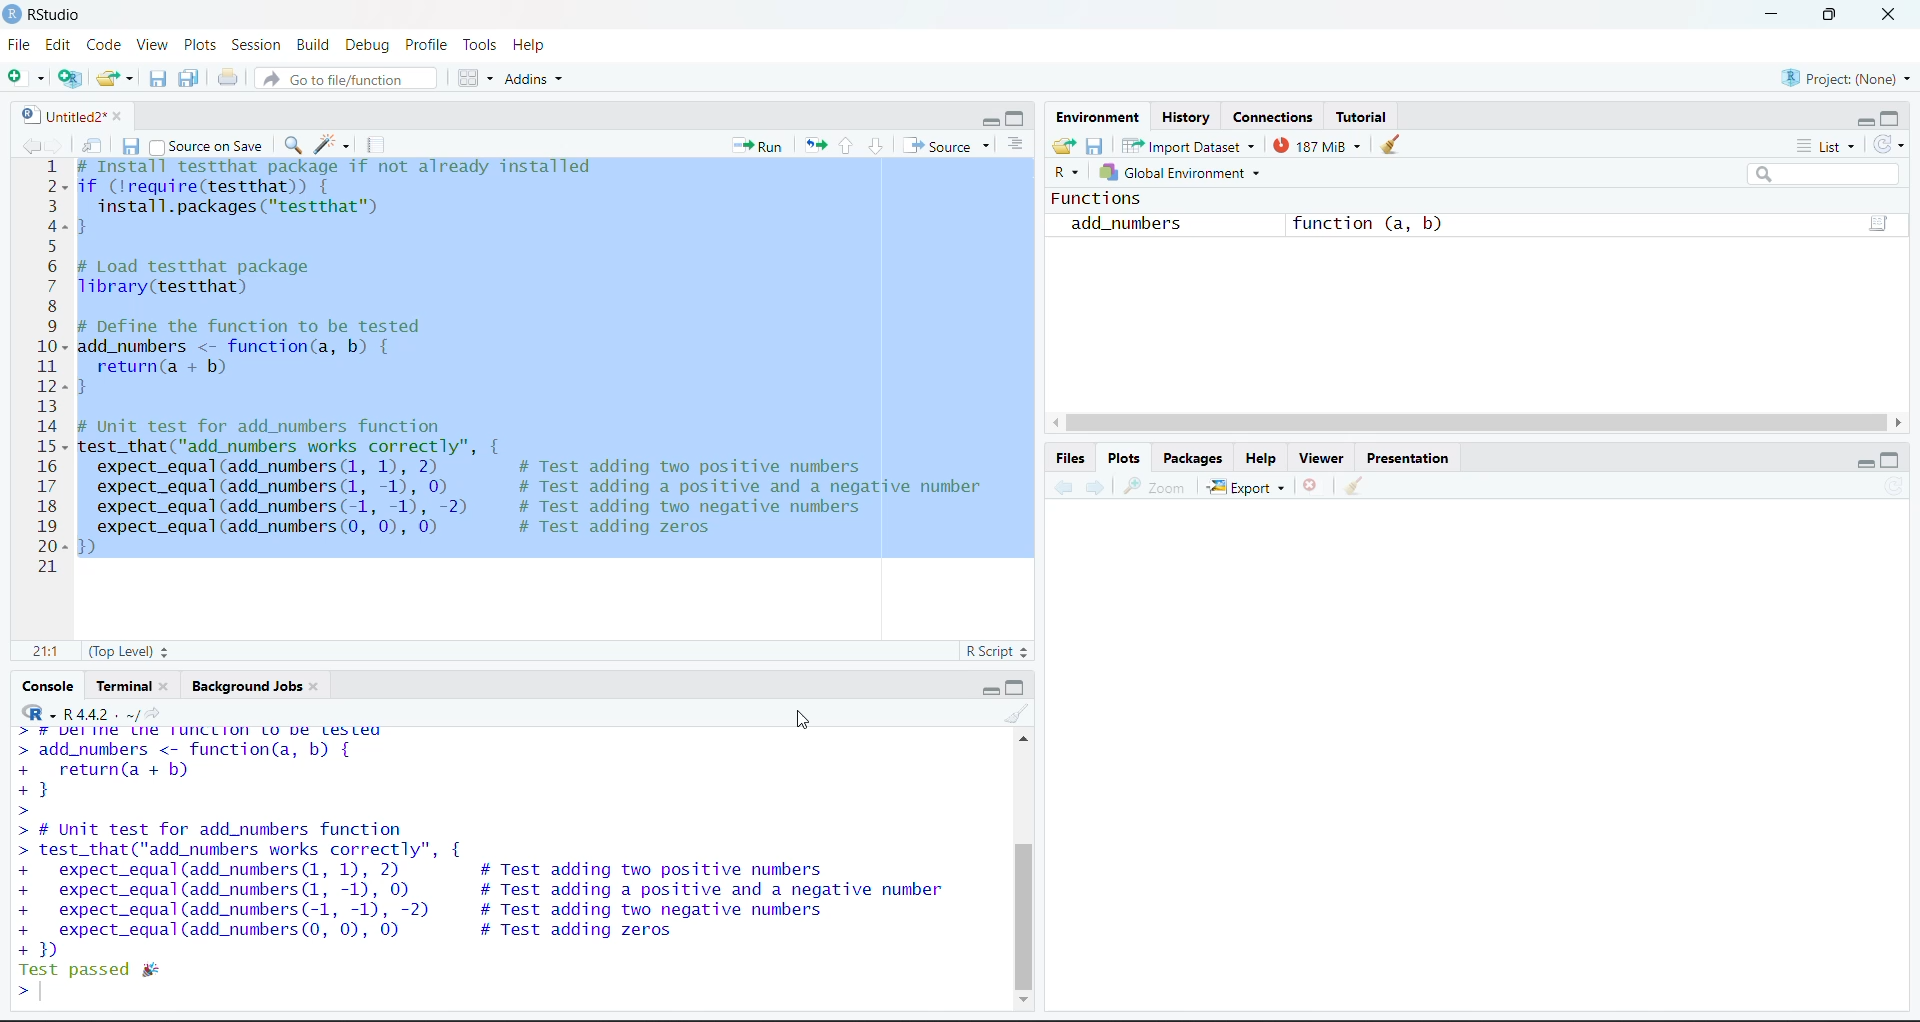 The image size is (1920, 1022). I want to click on create a project, so click(70, 77).